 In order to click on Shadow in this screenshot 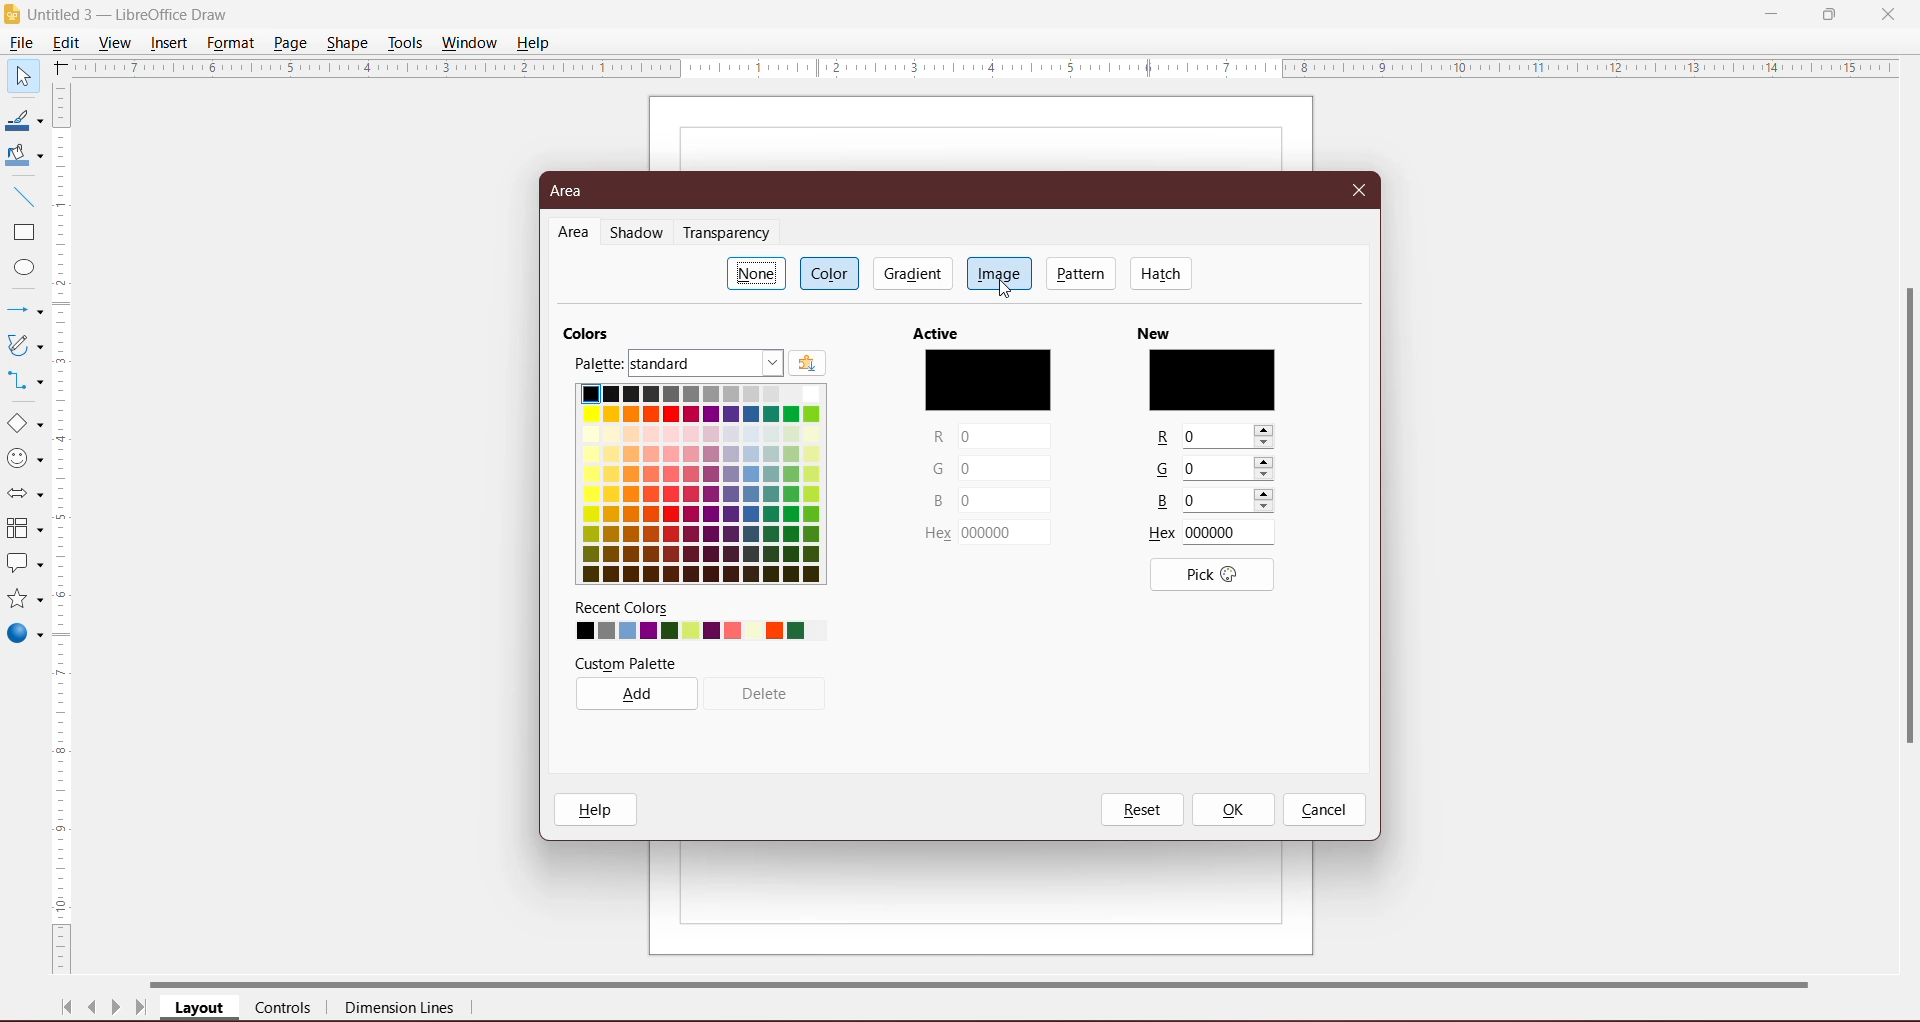, I will do `click(640, 234)`.